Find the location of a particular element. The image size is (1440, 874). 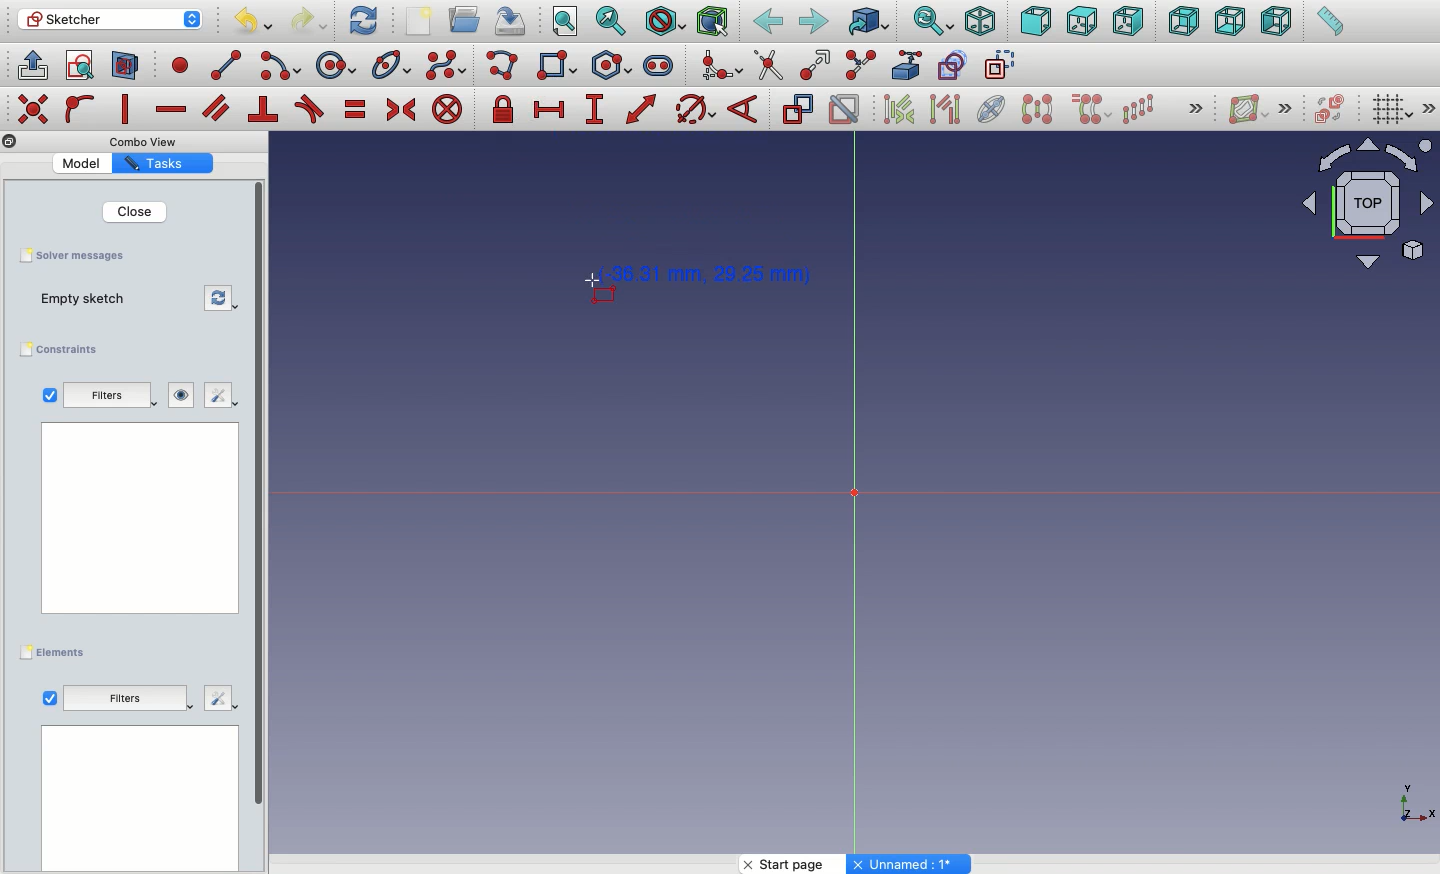

Trim edge is located at coordinates (769, 65).